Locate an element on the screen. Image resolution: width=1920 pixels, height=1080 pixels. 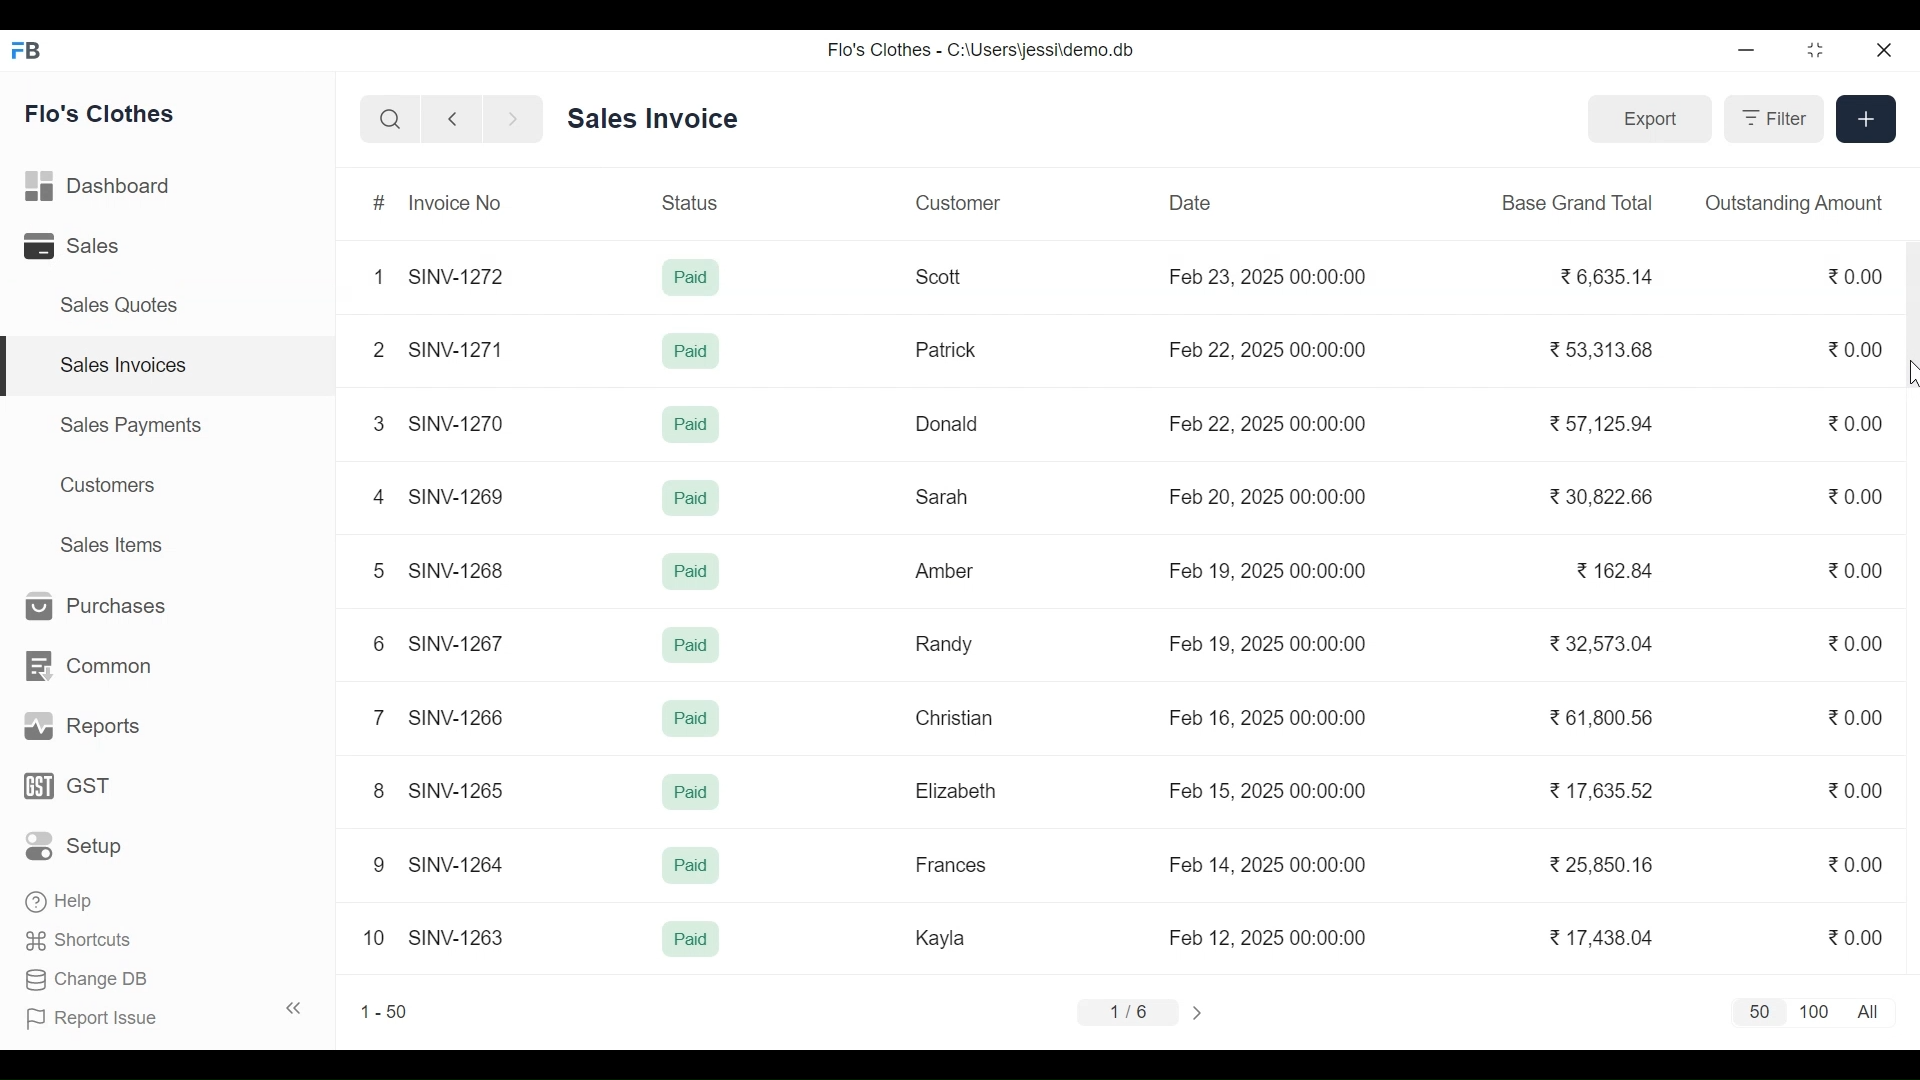
0.00 is located at coordinates (1857, 496).